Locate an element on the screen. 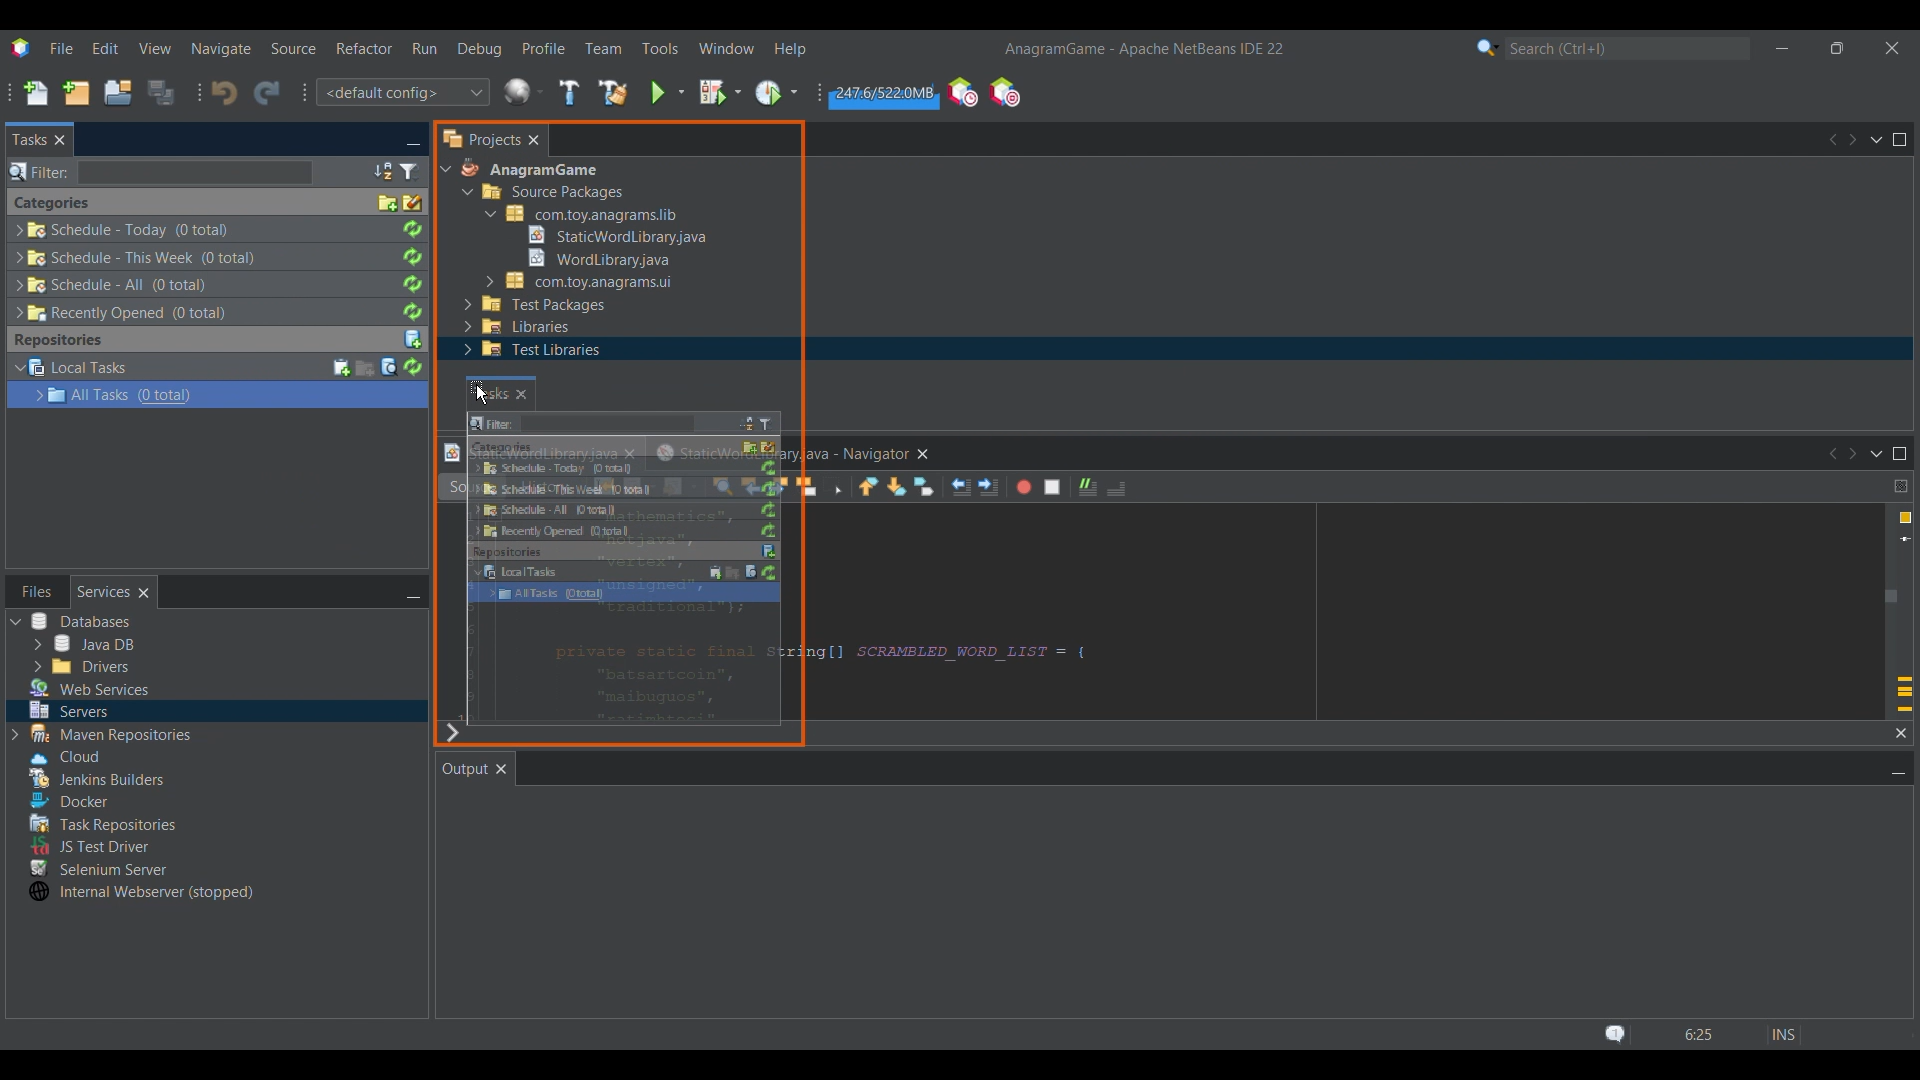 The image size is (1920, 1080). Profile the IDE is located at coordinates (963, 91).